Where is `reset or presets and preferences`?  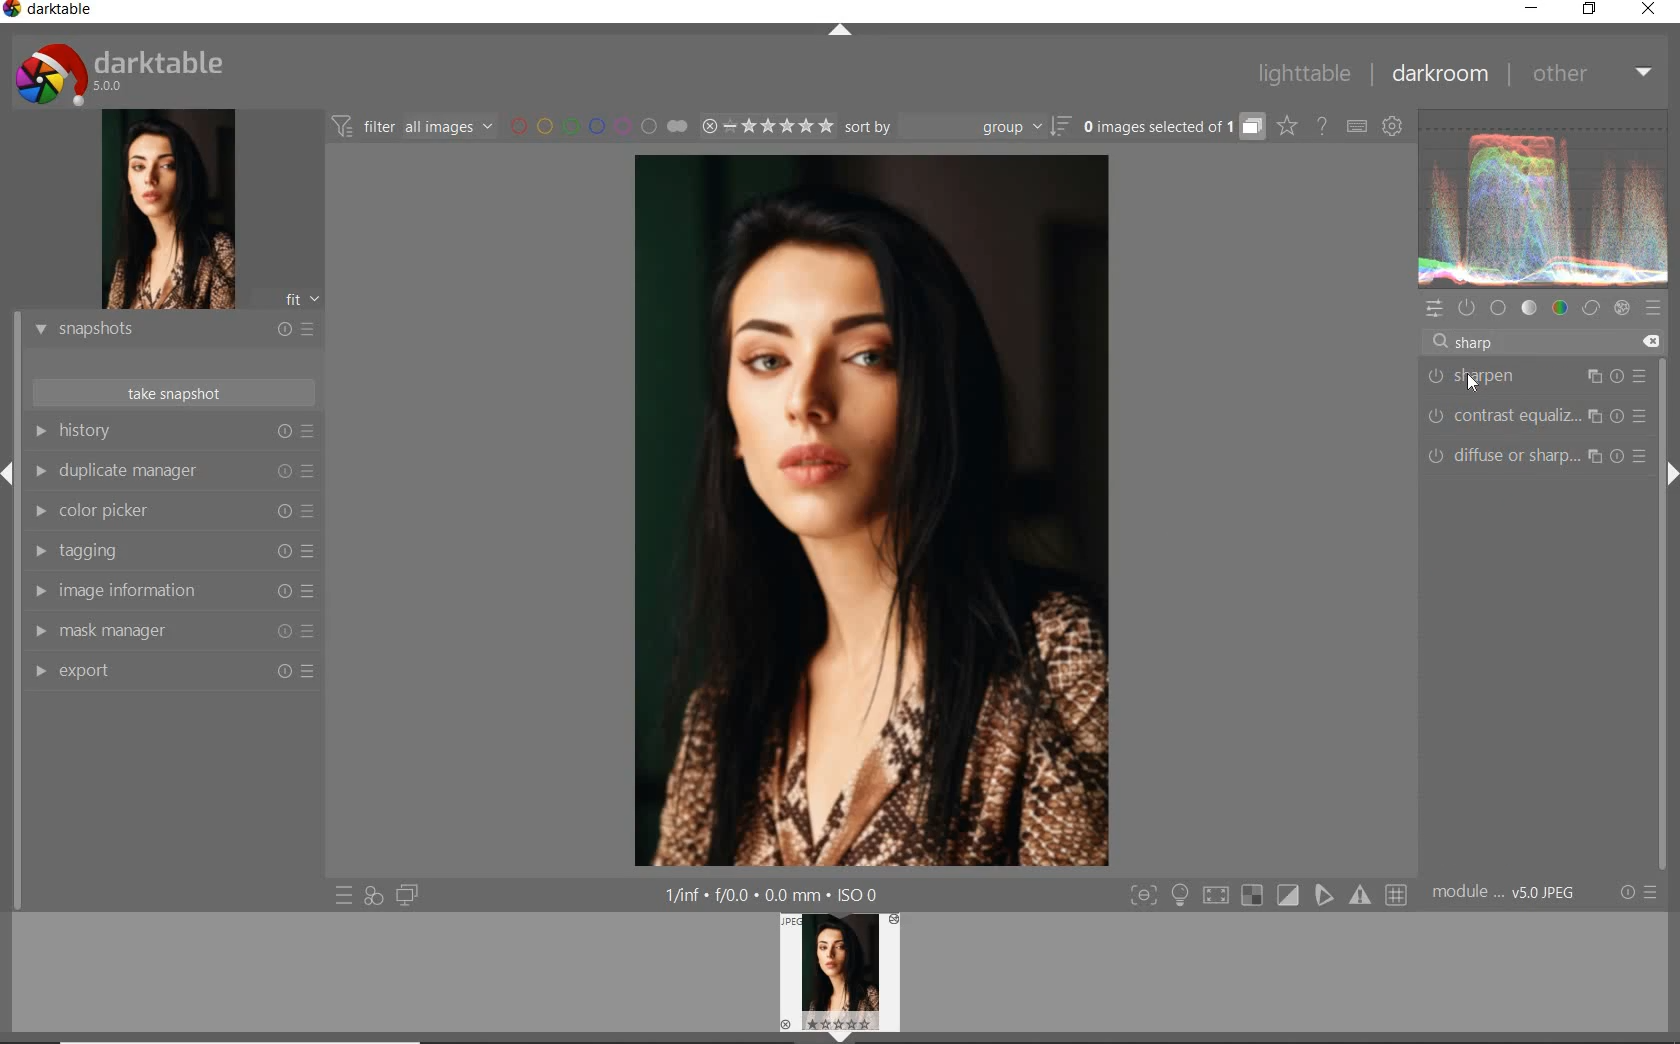
reset or presets and preferences is located at coordinates (1639, 893).